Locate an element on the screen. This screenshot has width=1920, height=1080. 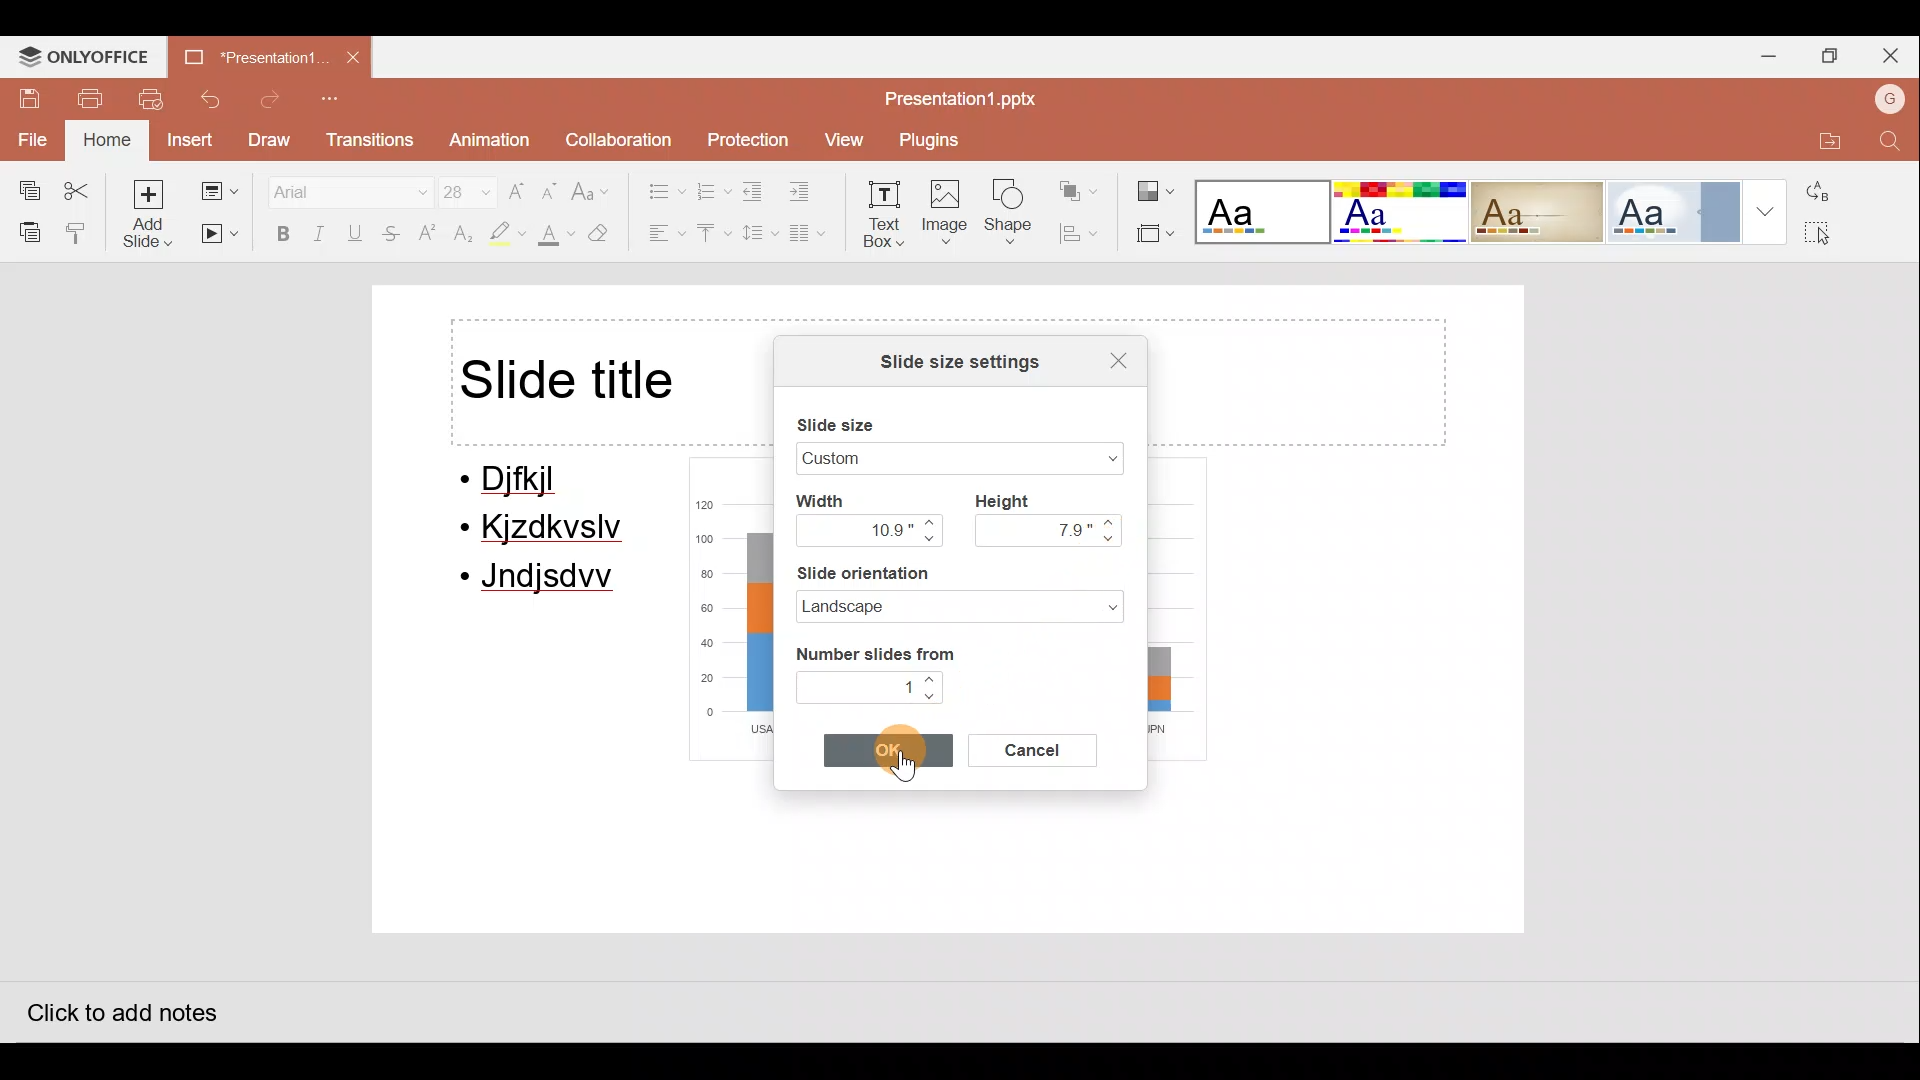
Close is located at coordinates (1895, 52).